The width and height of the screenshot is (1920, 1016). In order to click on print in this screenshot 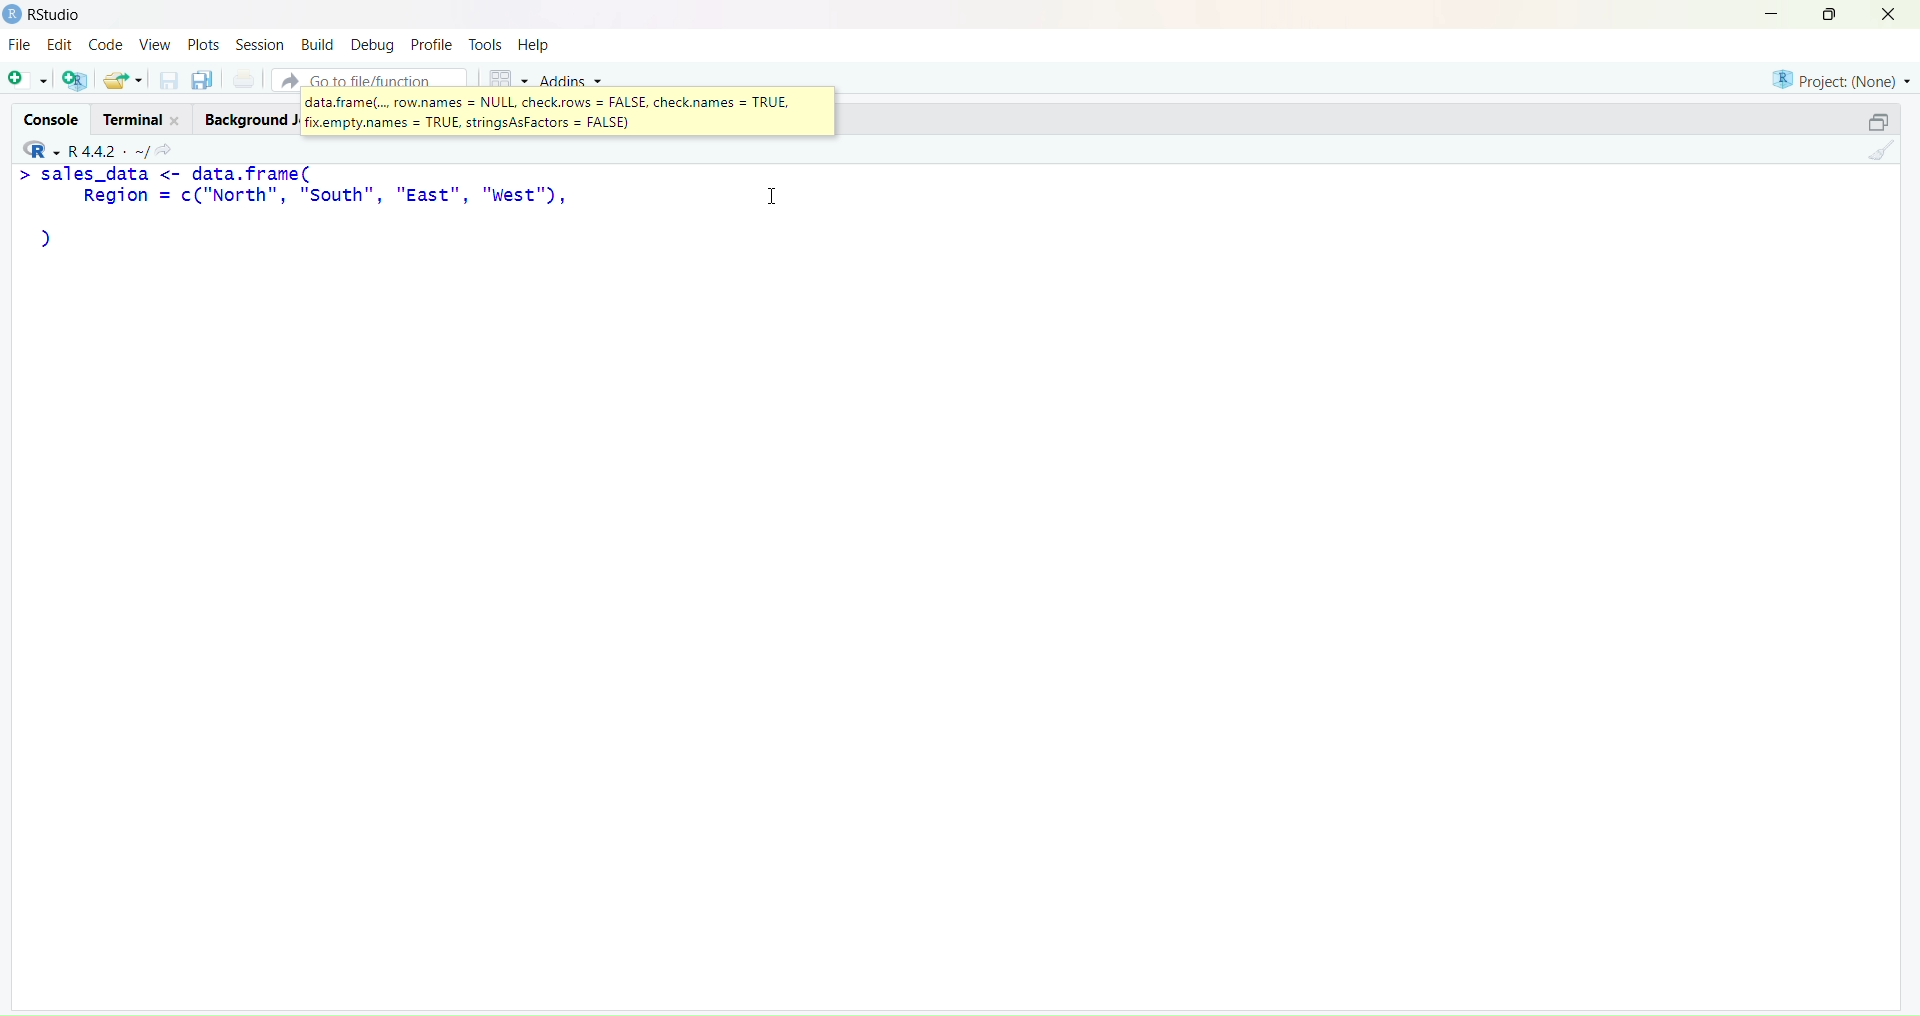, I will do `click(244, 82)`.